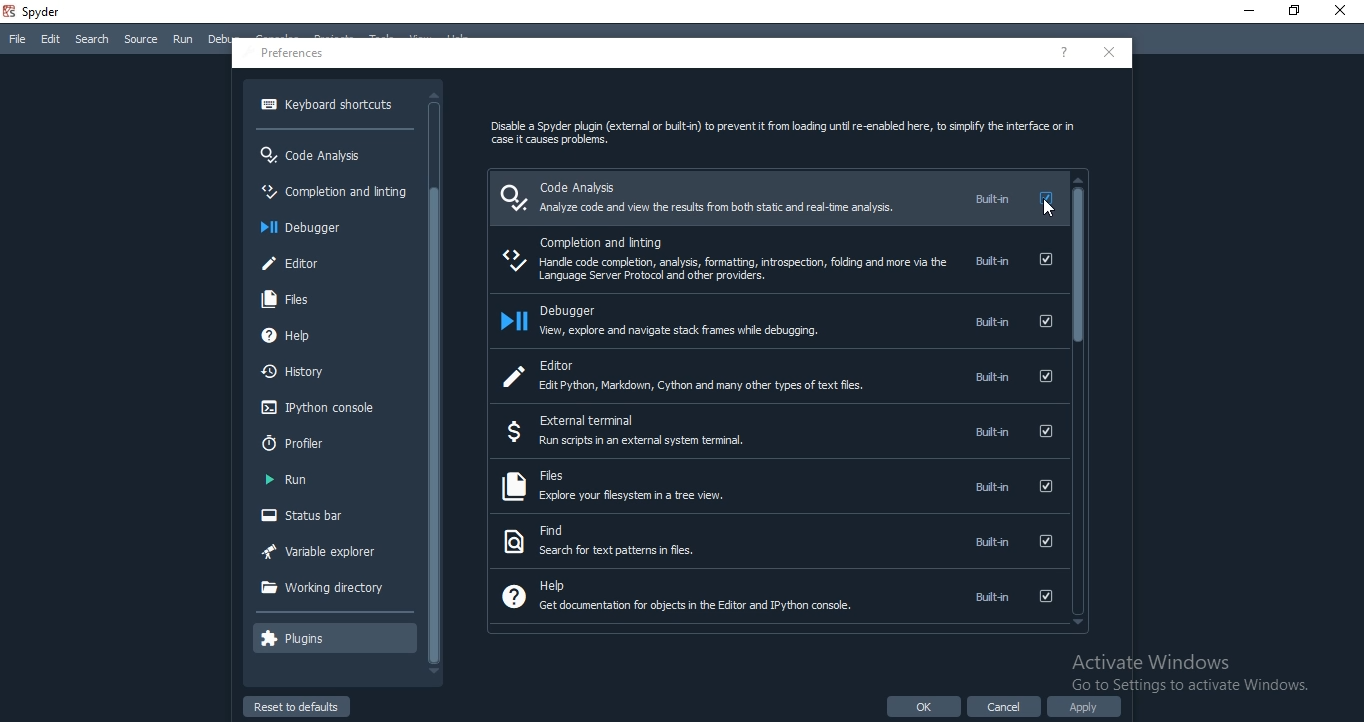 Image resolution: width=1364 pixels, height=722 pixels. What do you see at coordinates (14, 41) in the screenshot?
I see `File ` at bounding box center [14, 41].